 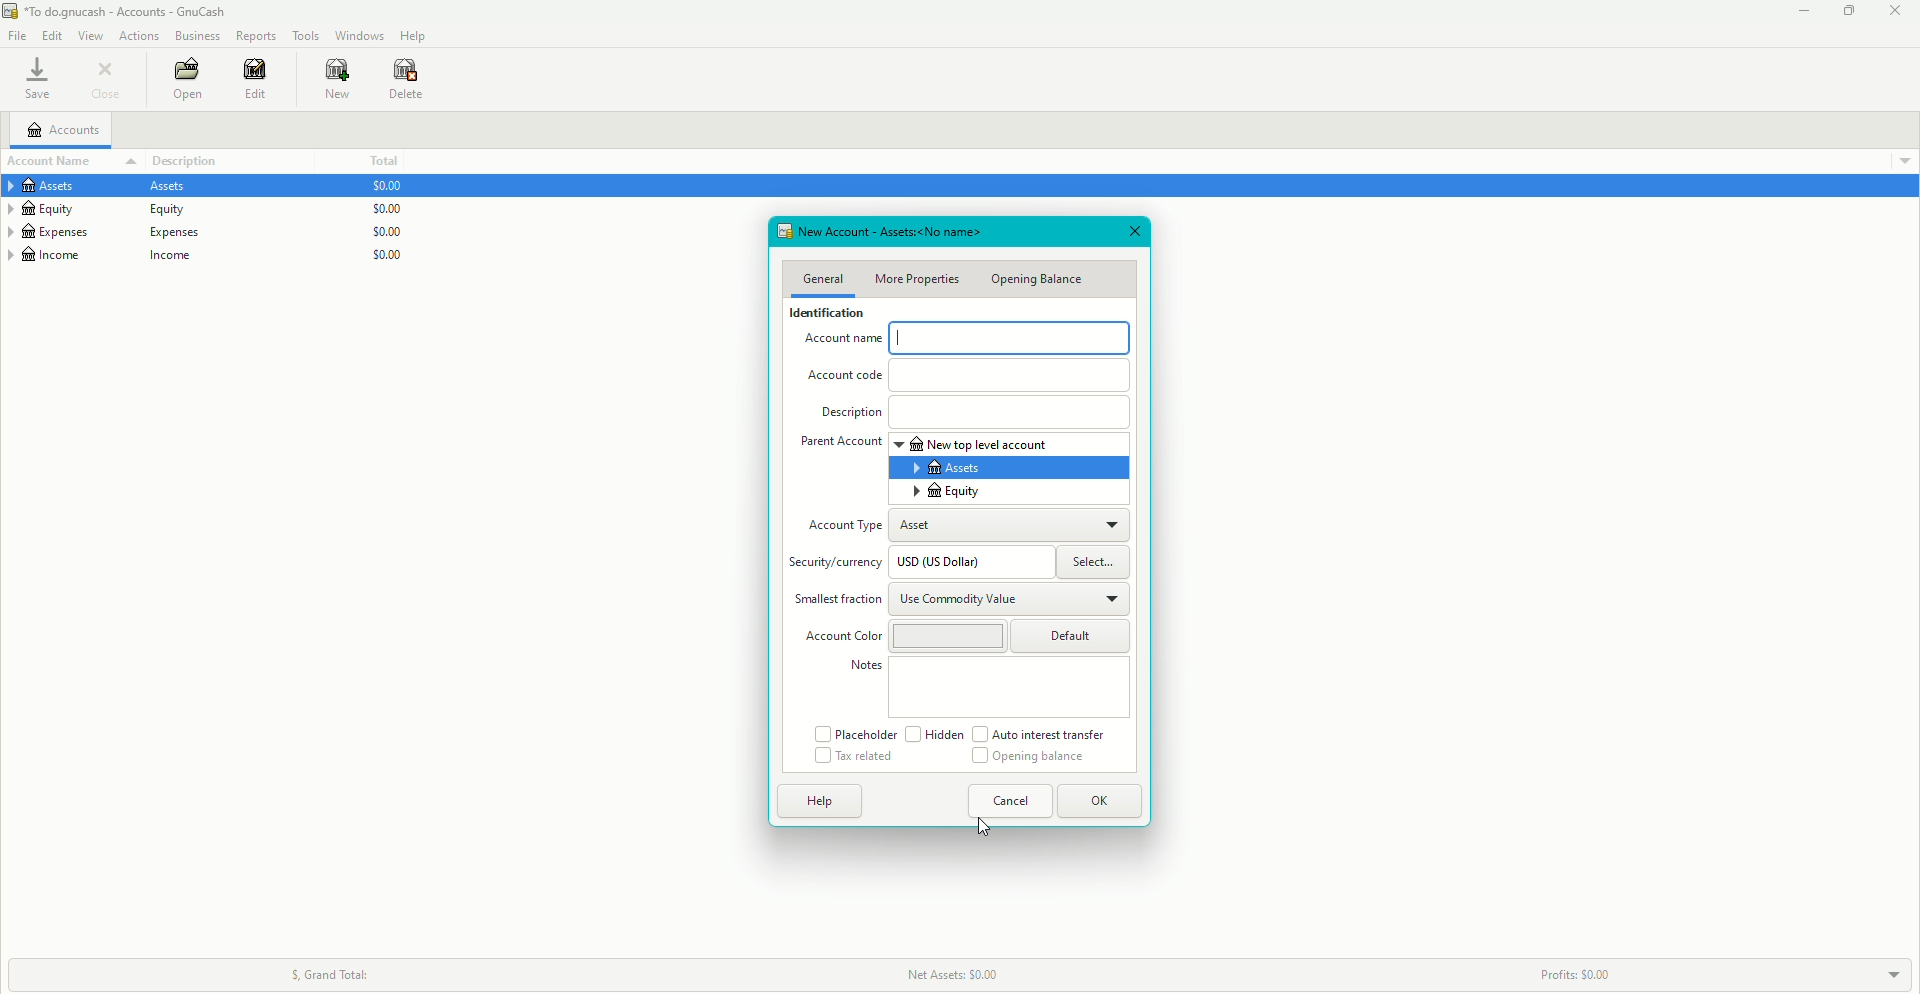 What do you see at coordinates (1010, 688) in the screenshot?
I see `Typing box for notes` at bounding box center [1010, 688].